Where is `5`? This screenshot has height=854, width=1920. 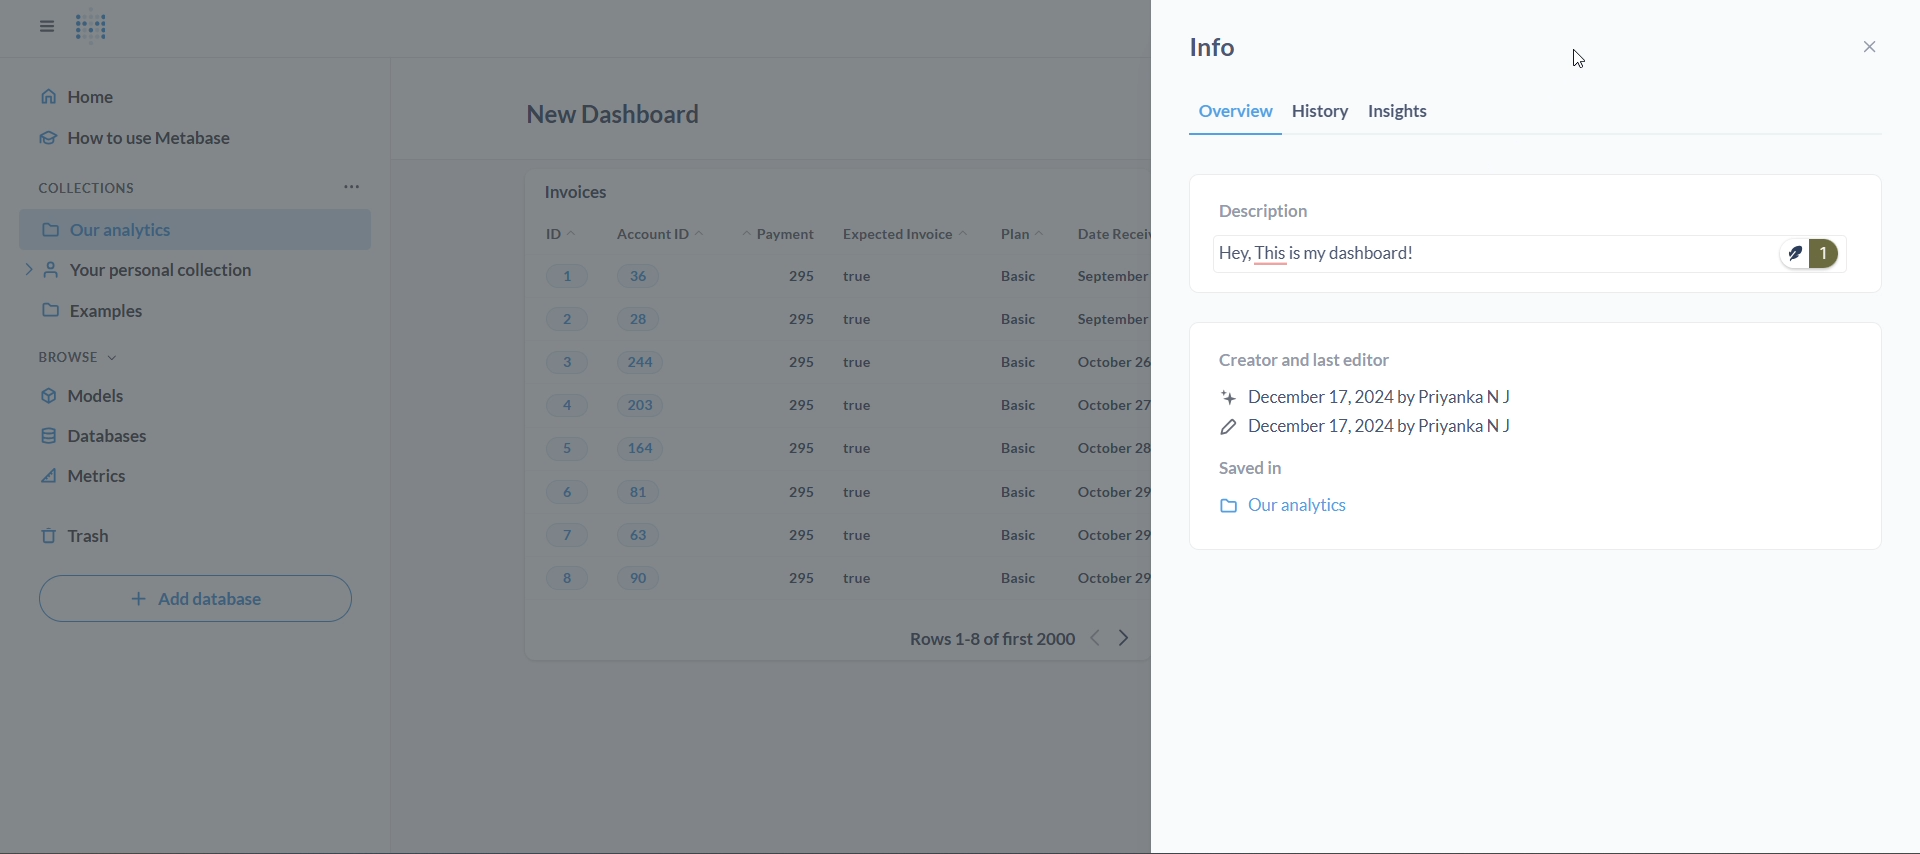
5 is located at coordinates (567, 450).